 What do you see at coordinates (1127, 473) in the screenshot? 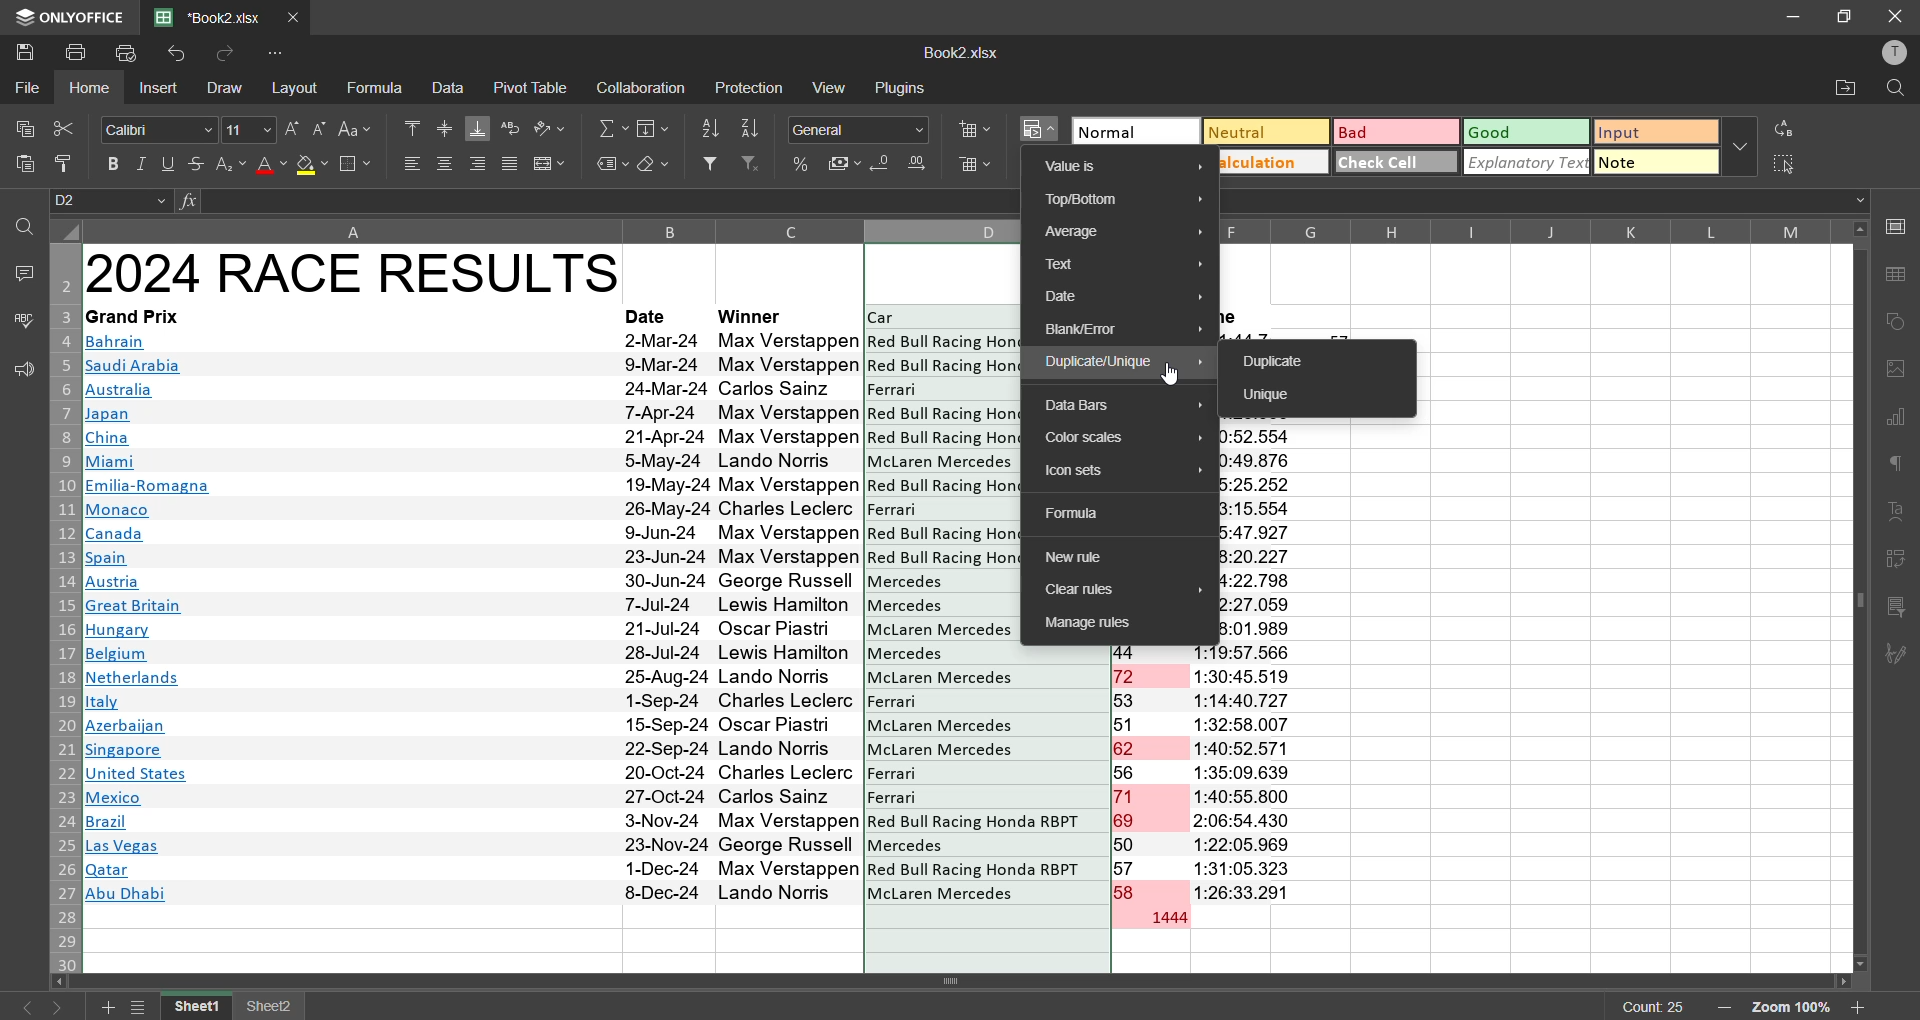
I see `icon sets` at bounding box center [1127, 473].